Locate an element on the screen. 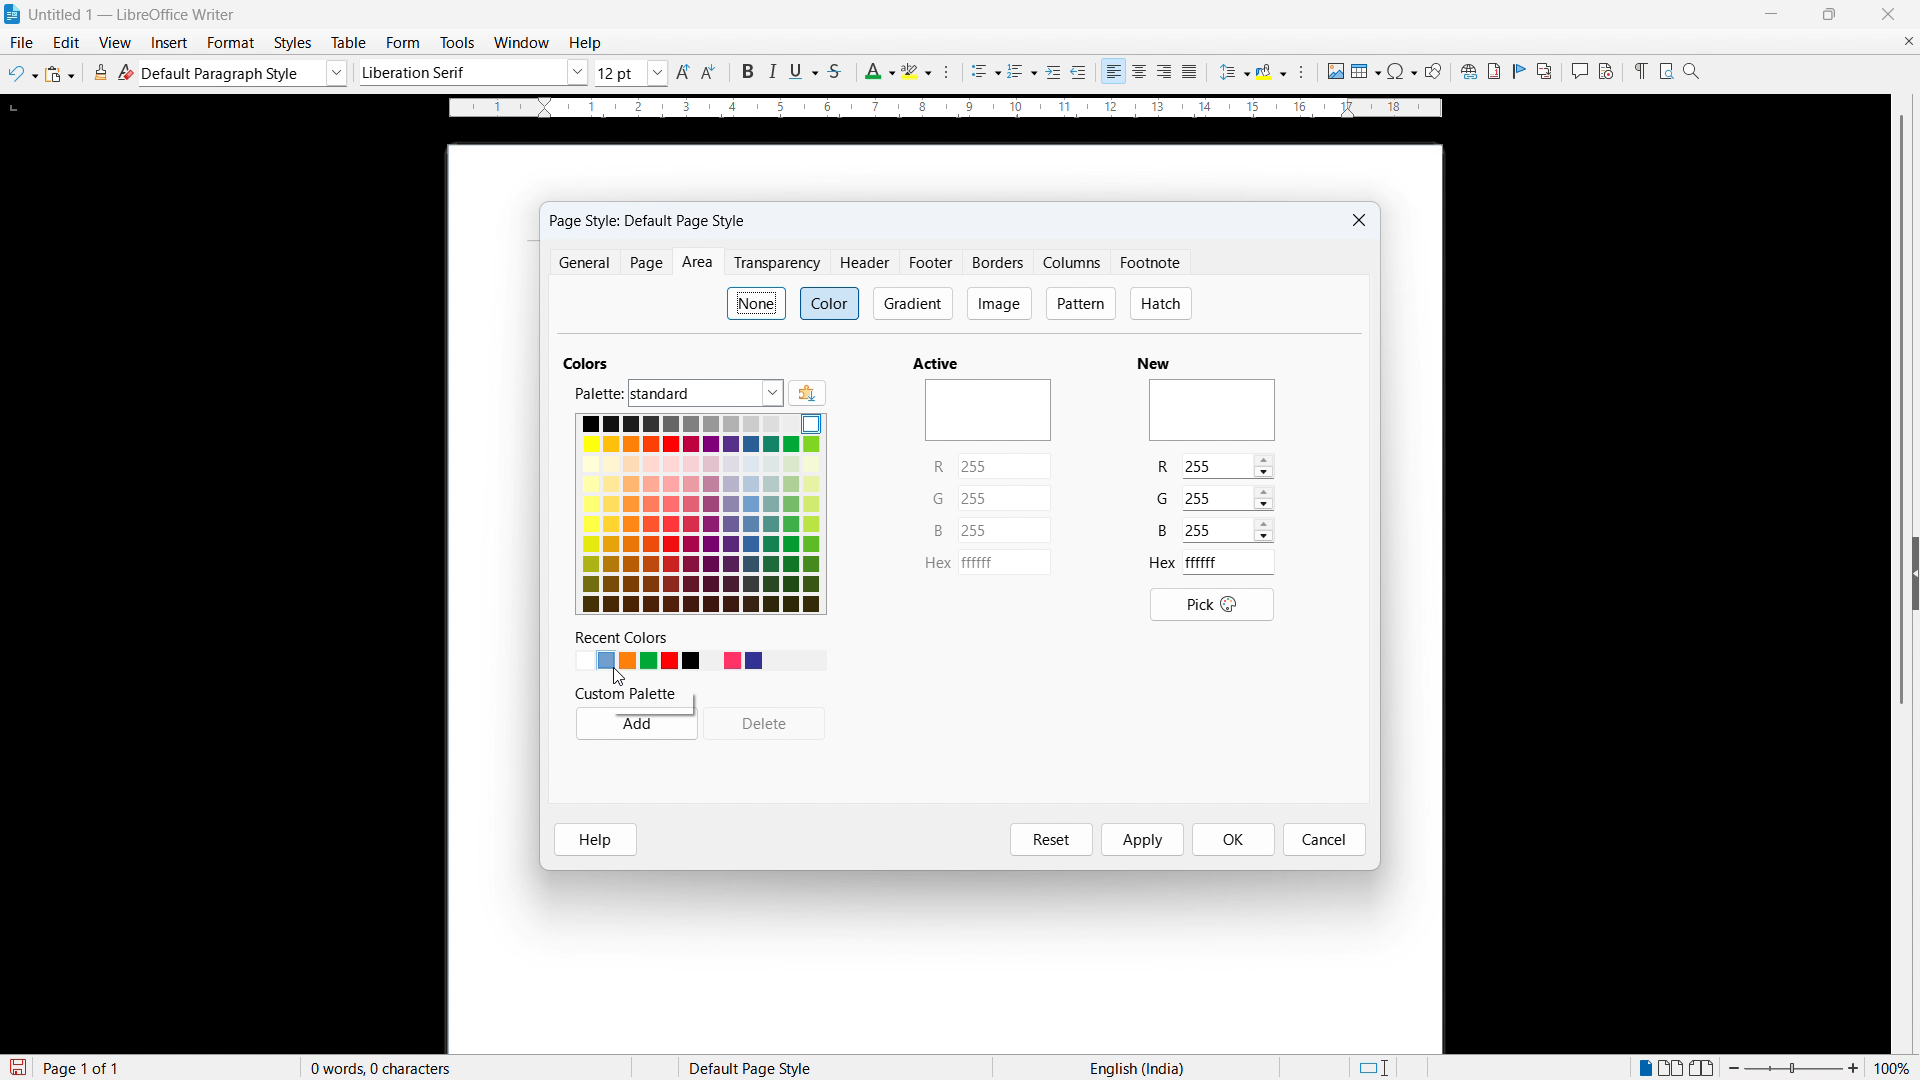 This screenshot has width=1920, height=1080. Footnote  is located at coordinates (1151, 262).